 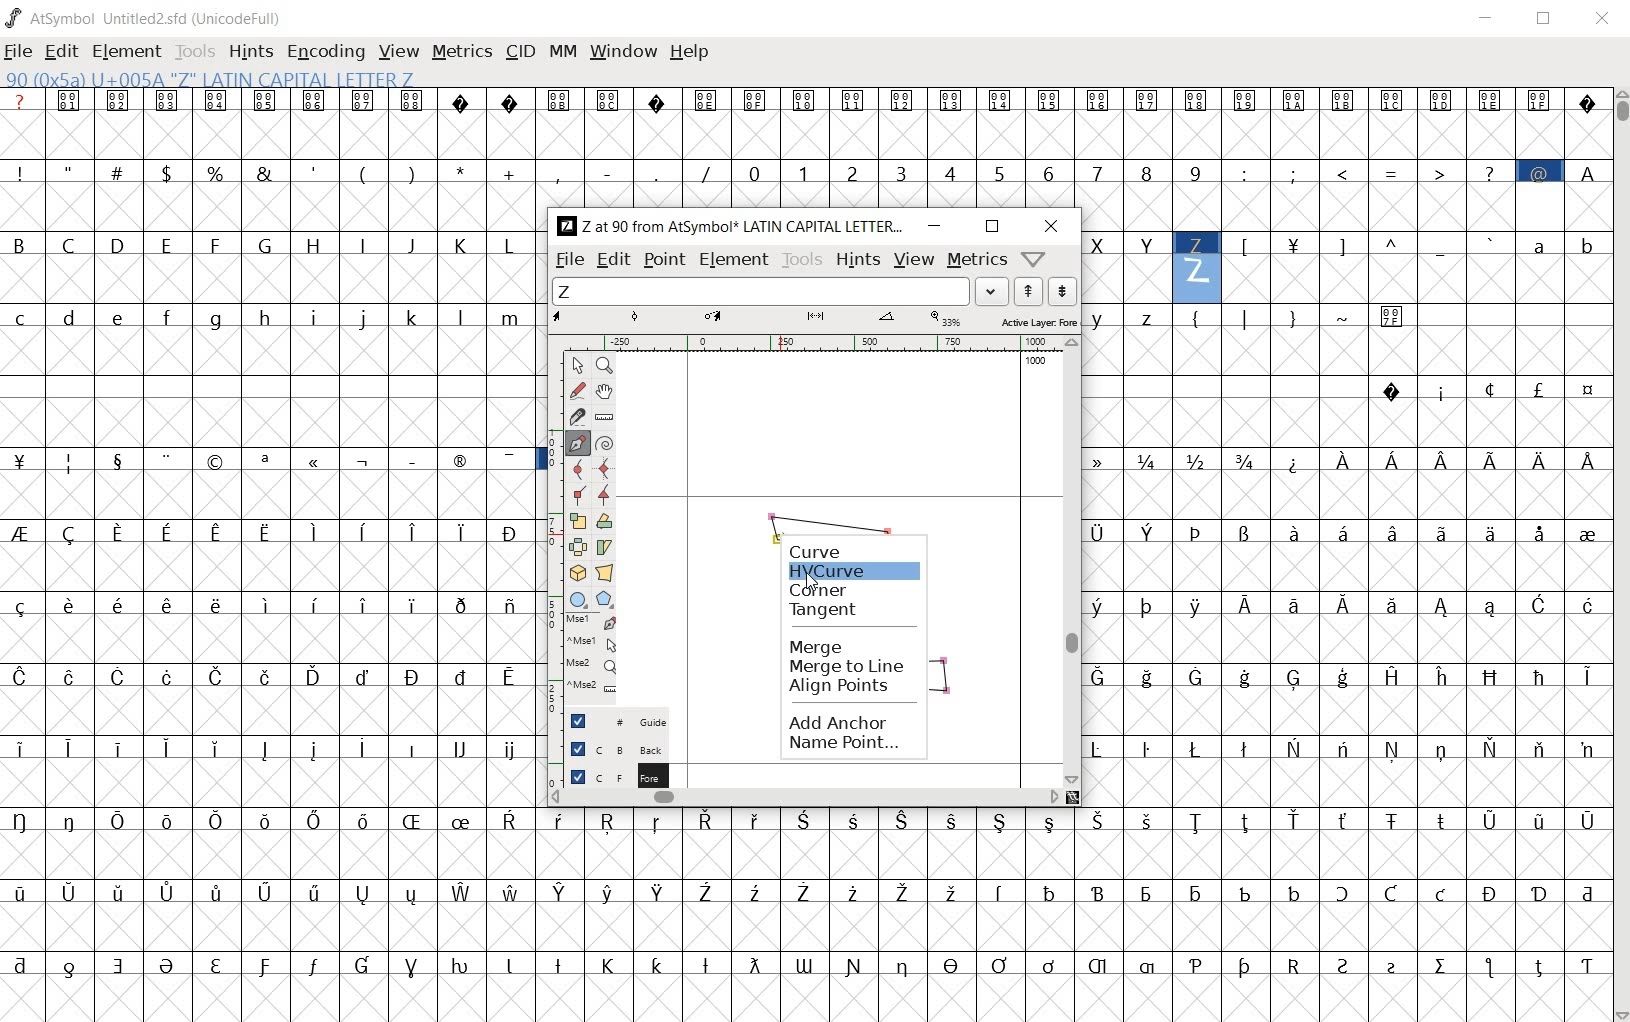 What do you see at coordinates (846, 745) in the screenshot?
I see `name point` at bounding box center [846, 745].